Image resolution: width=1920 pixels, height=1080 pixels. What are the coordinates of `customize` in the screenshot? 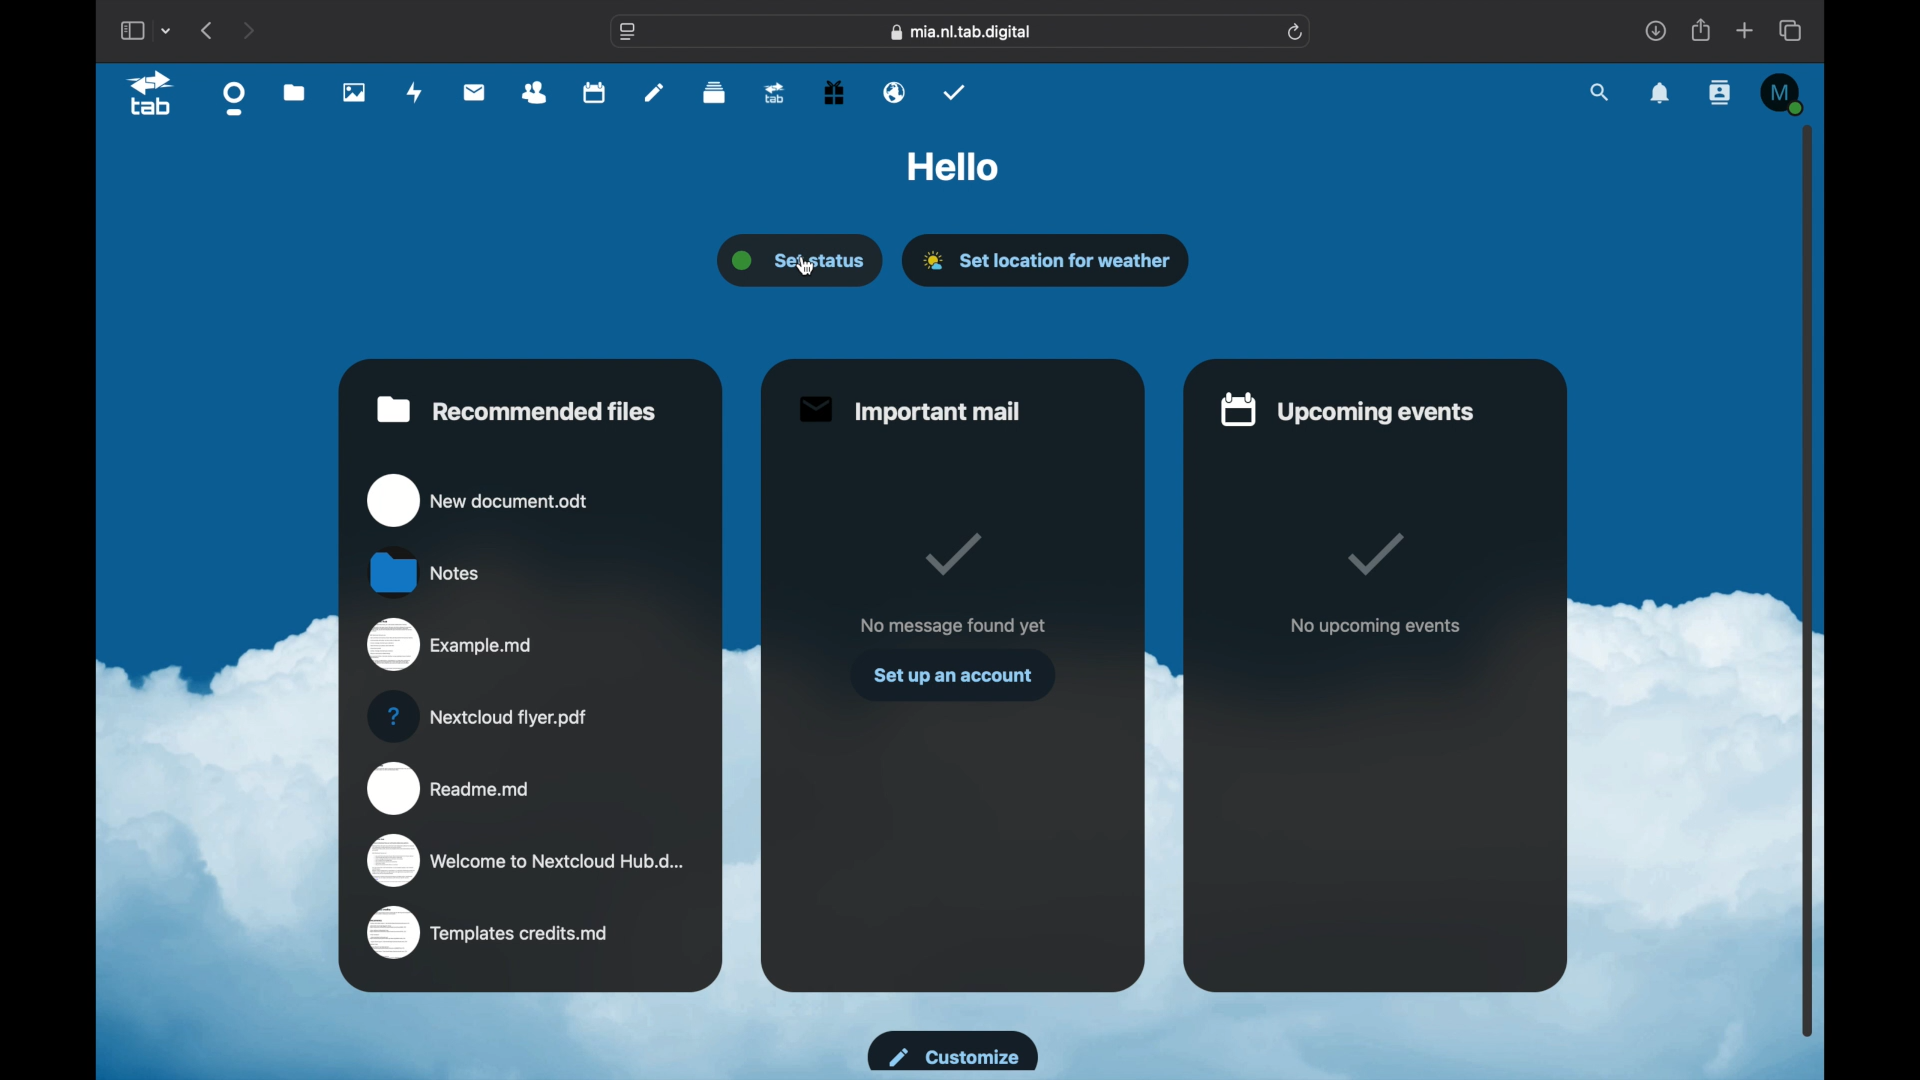 It's located at (953, 1051).